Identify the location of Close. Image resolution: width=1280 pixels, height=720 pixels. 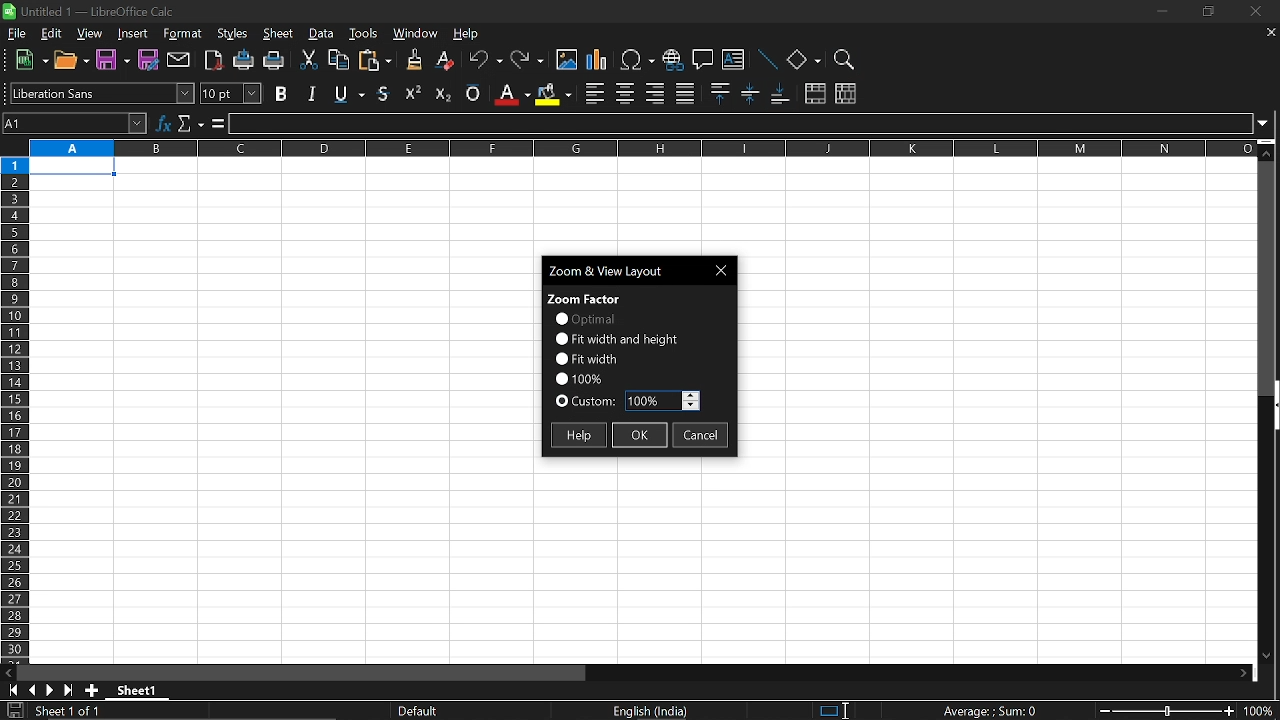
(724, 270).